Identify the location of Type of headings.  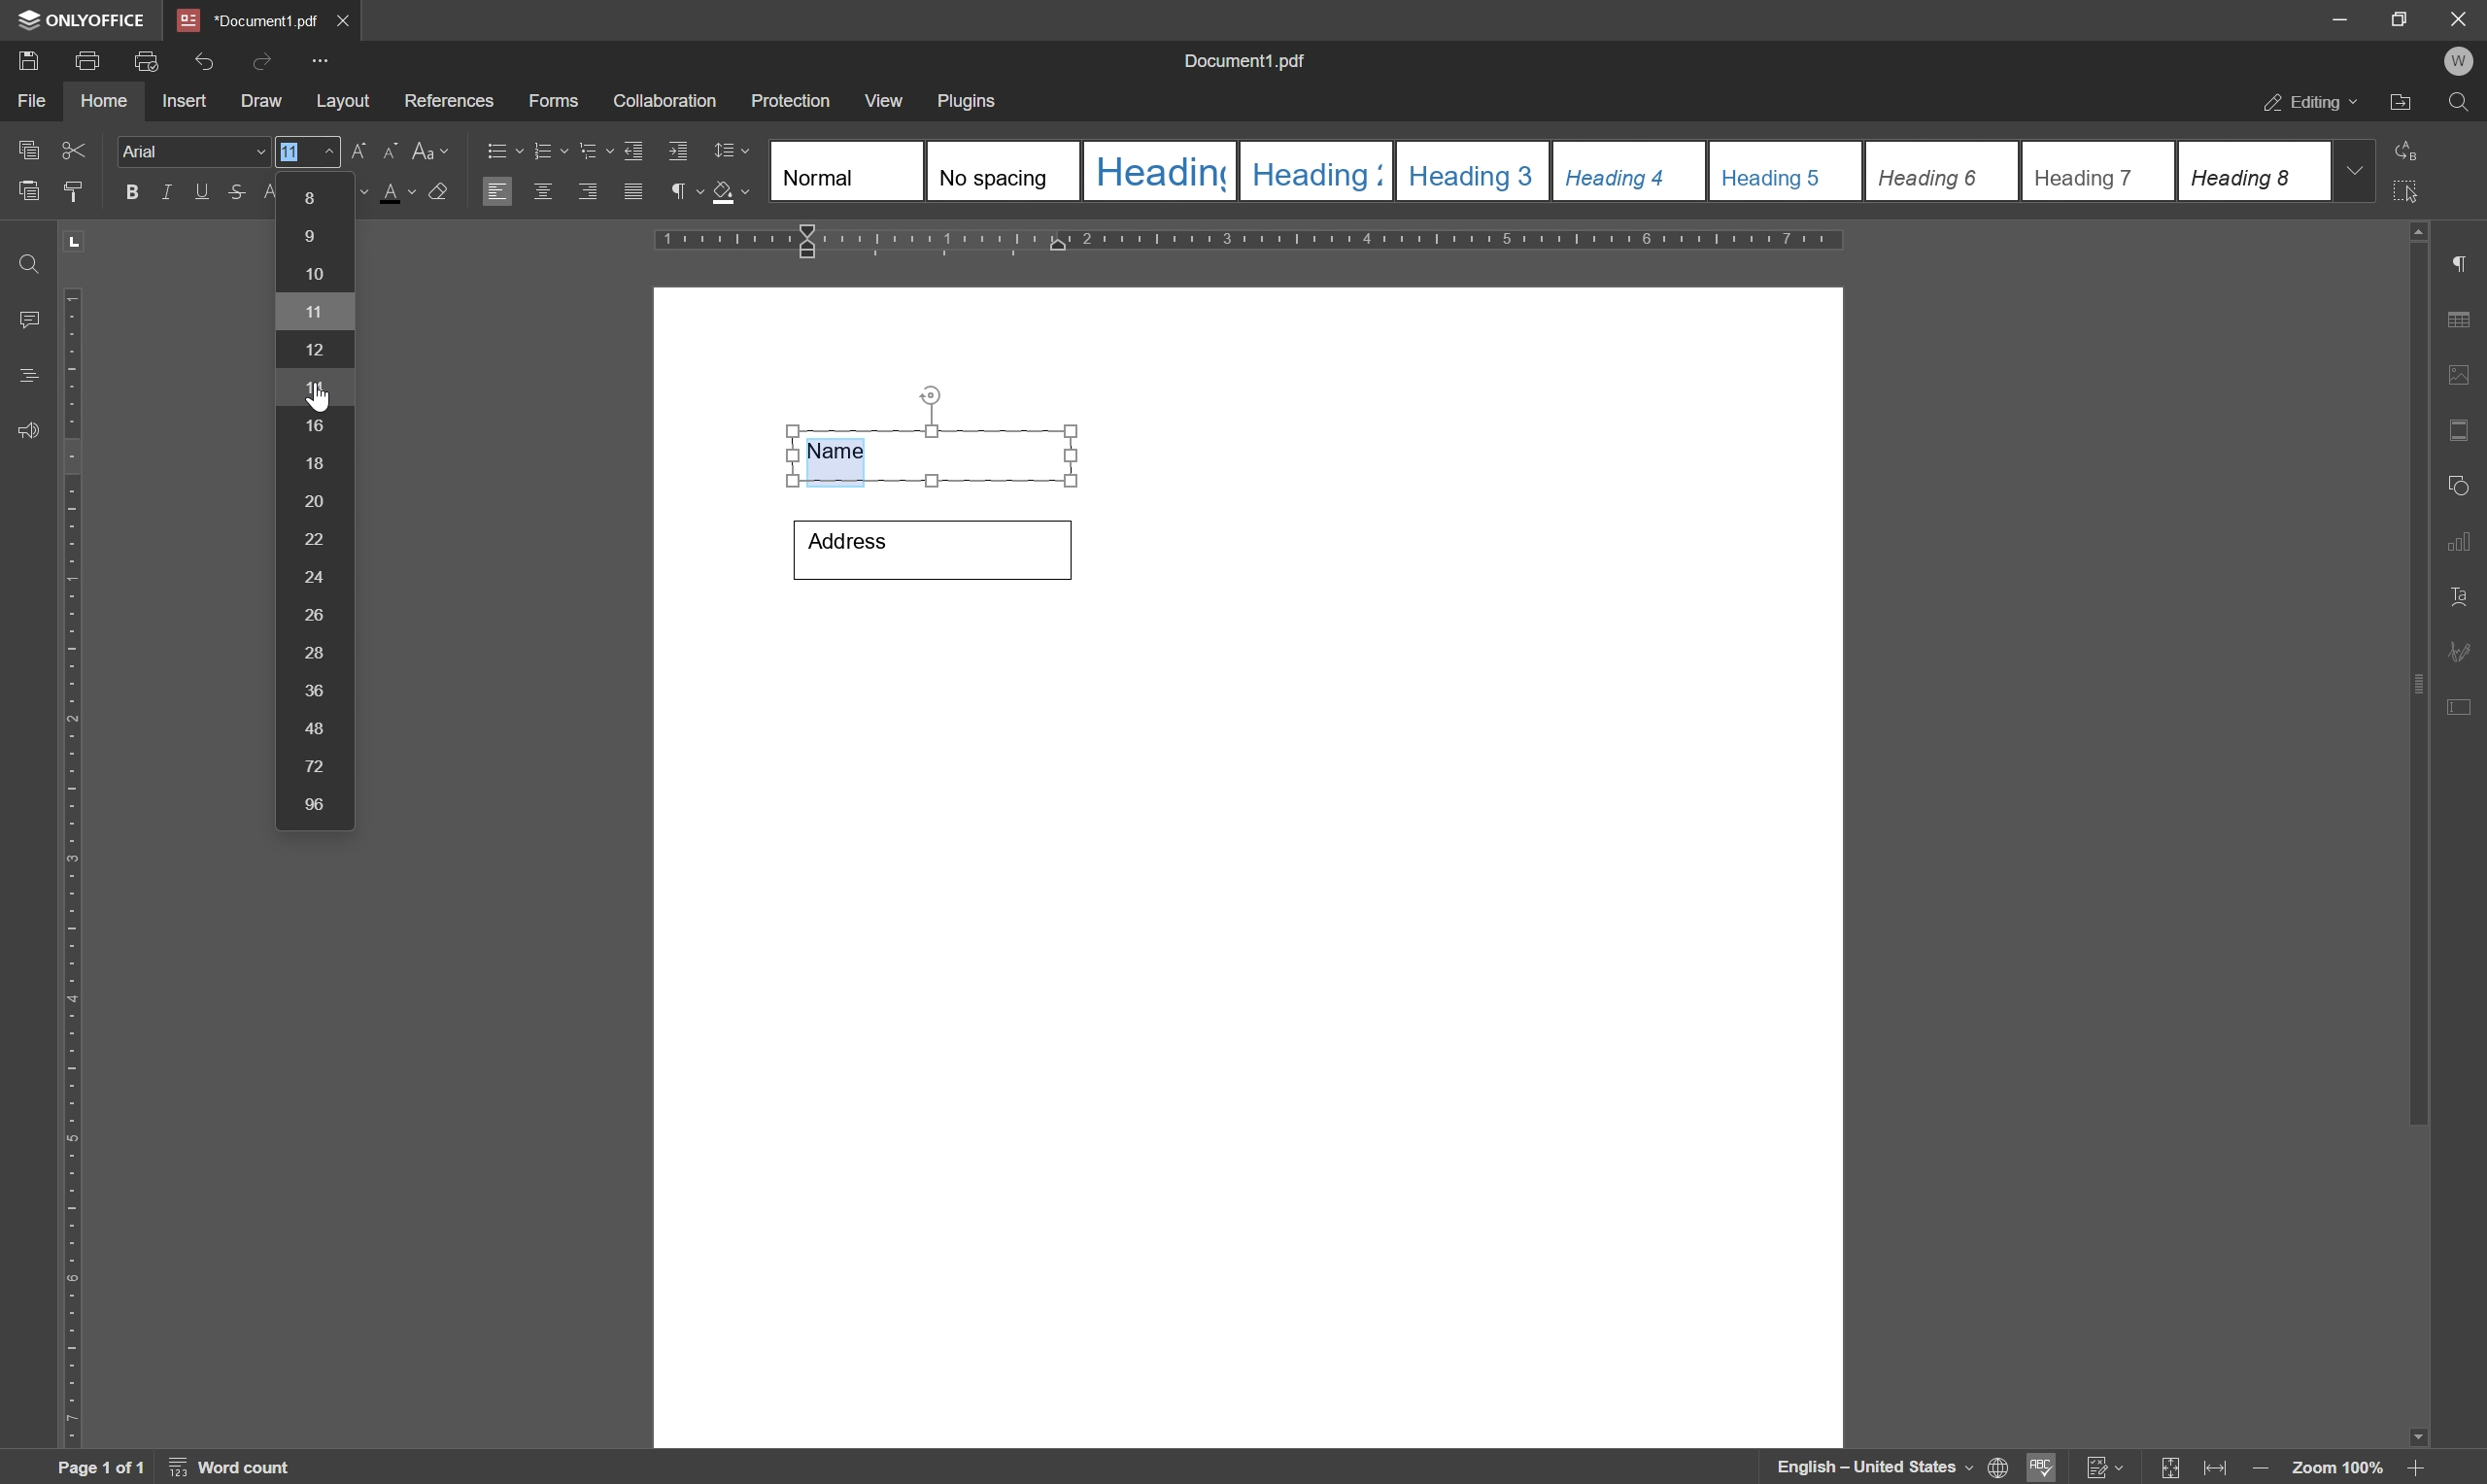
(1547, 170).